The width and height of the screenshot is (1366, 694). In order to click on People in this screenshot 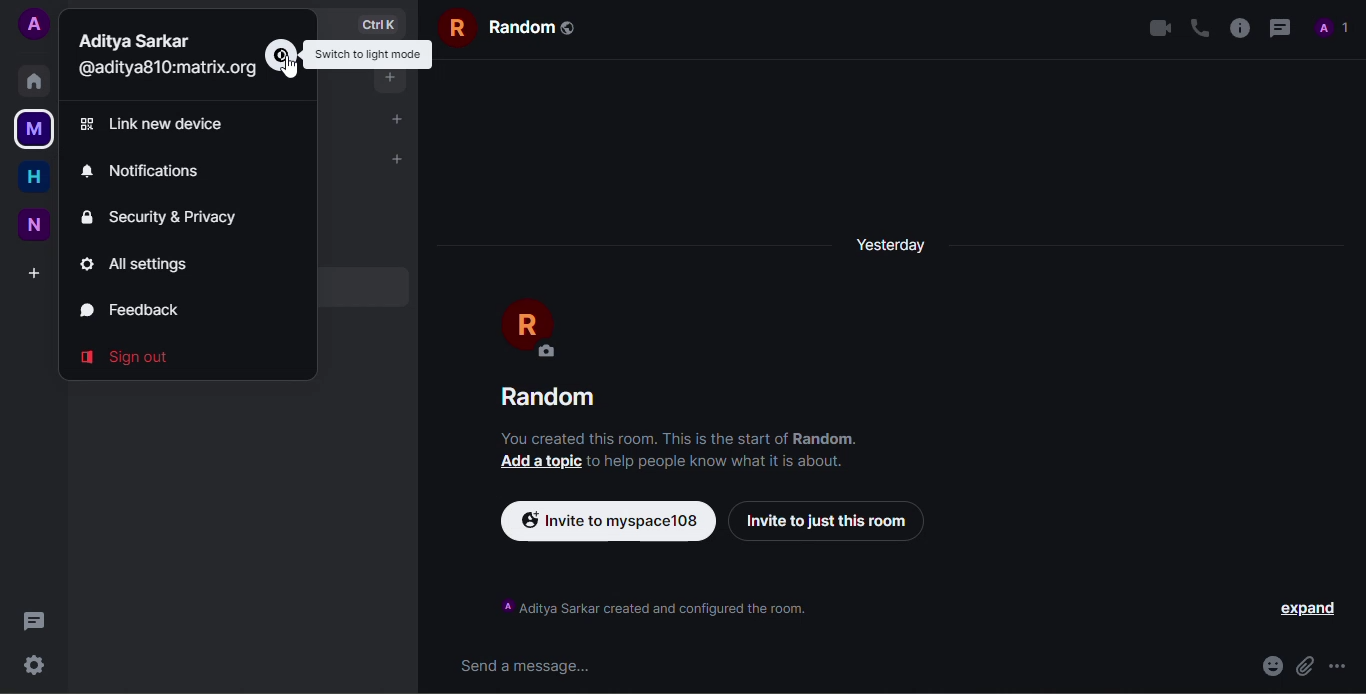, I will do `click(1330, 28)`.